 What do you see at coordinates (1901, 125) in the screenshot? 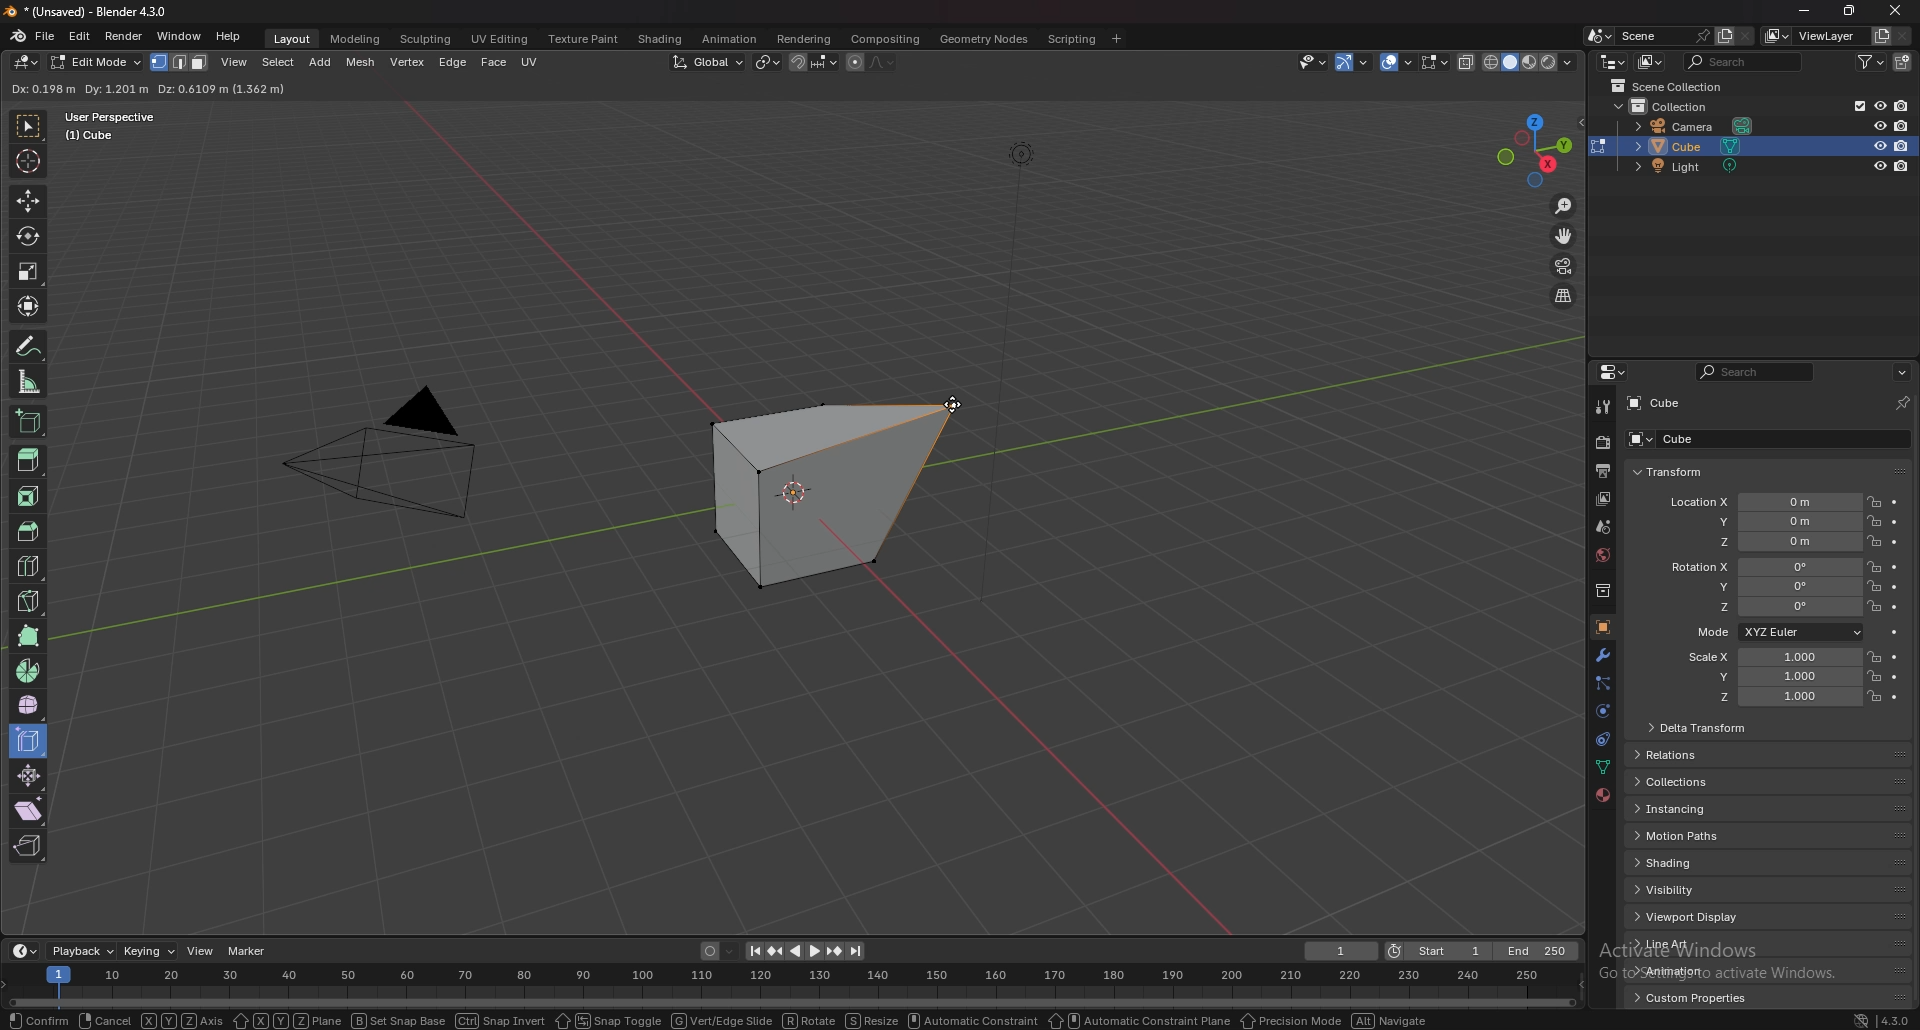
I see `disable in render` at bounding box center [1901, 125].